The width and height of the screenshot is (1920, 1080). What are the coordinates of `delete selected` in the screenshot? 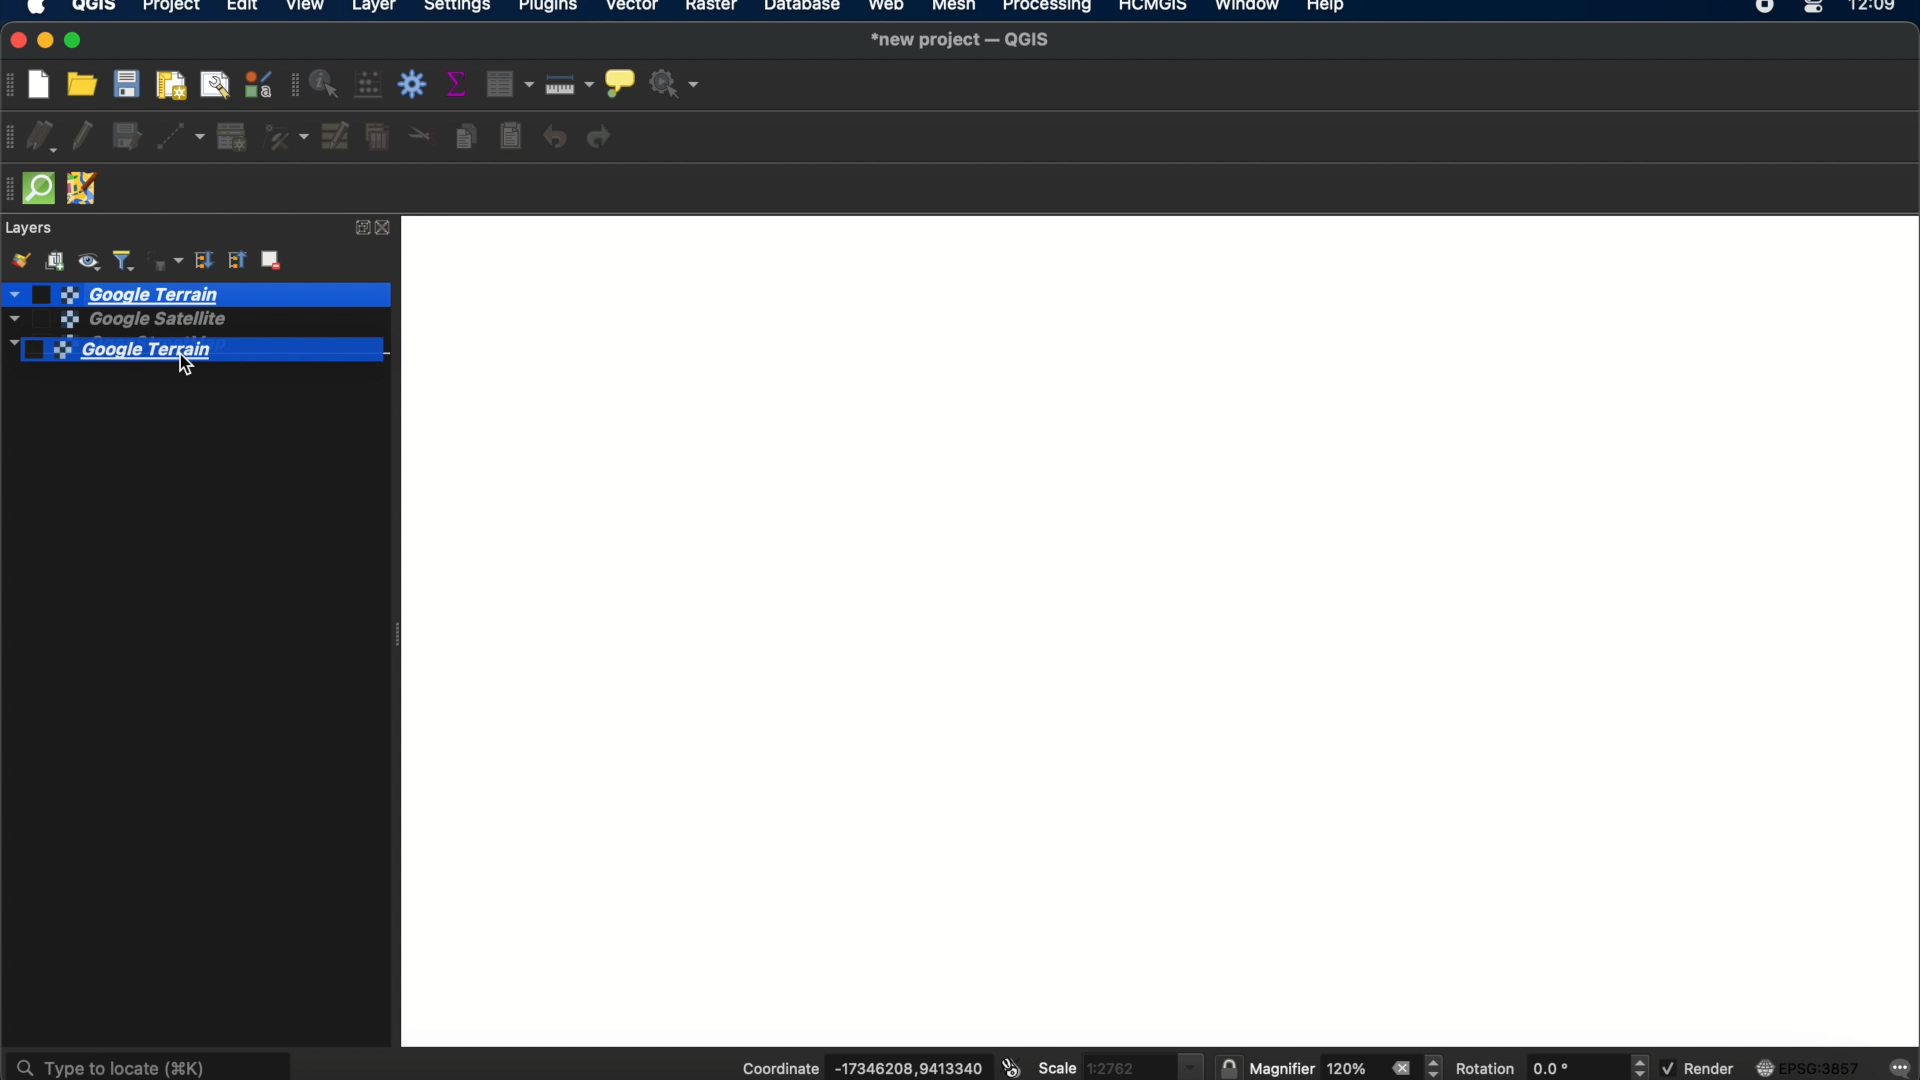 It's located at (377, 139).